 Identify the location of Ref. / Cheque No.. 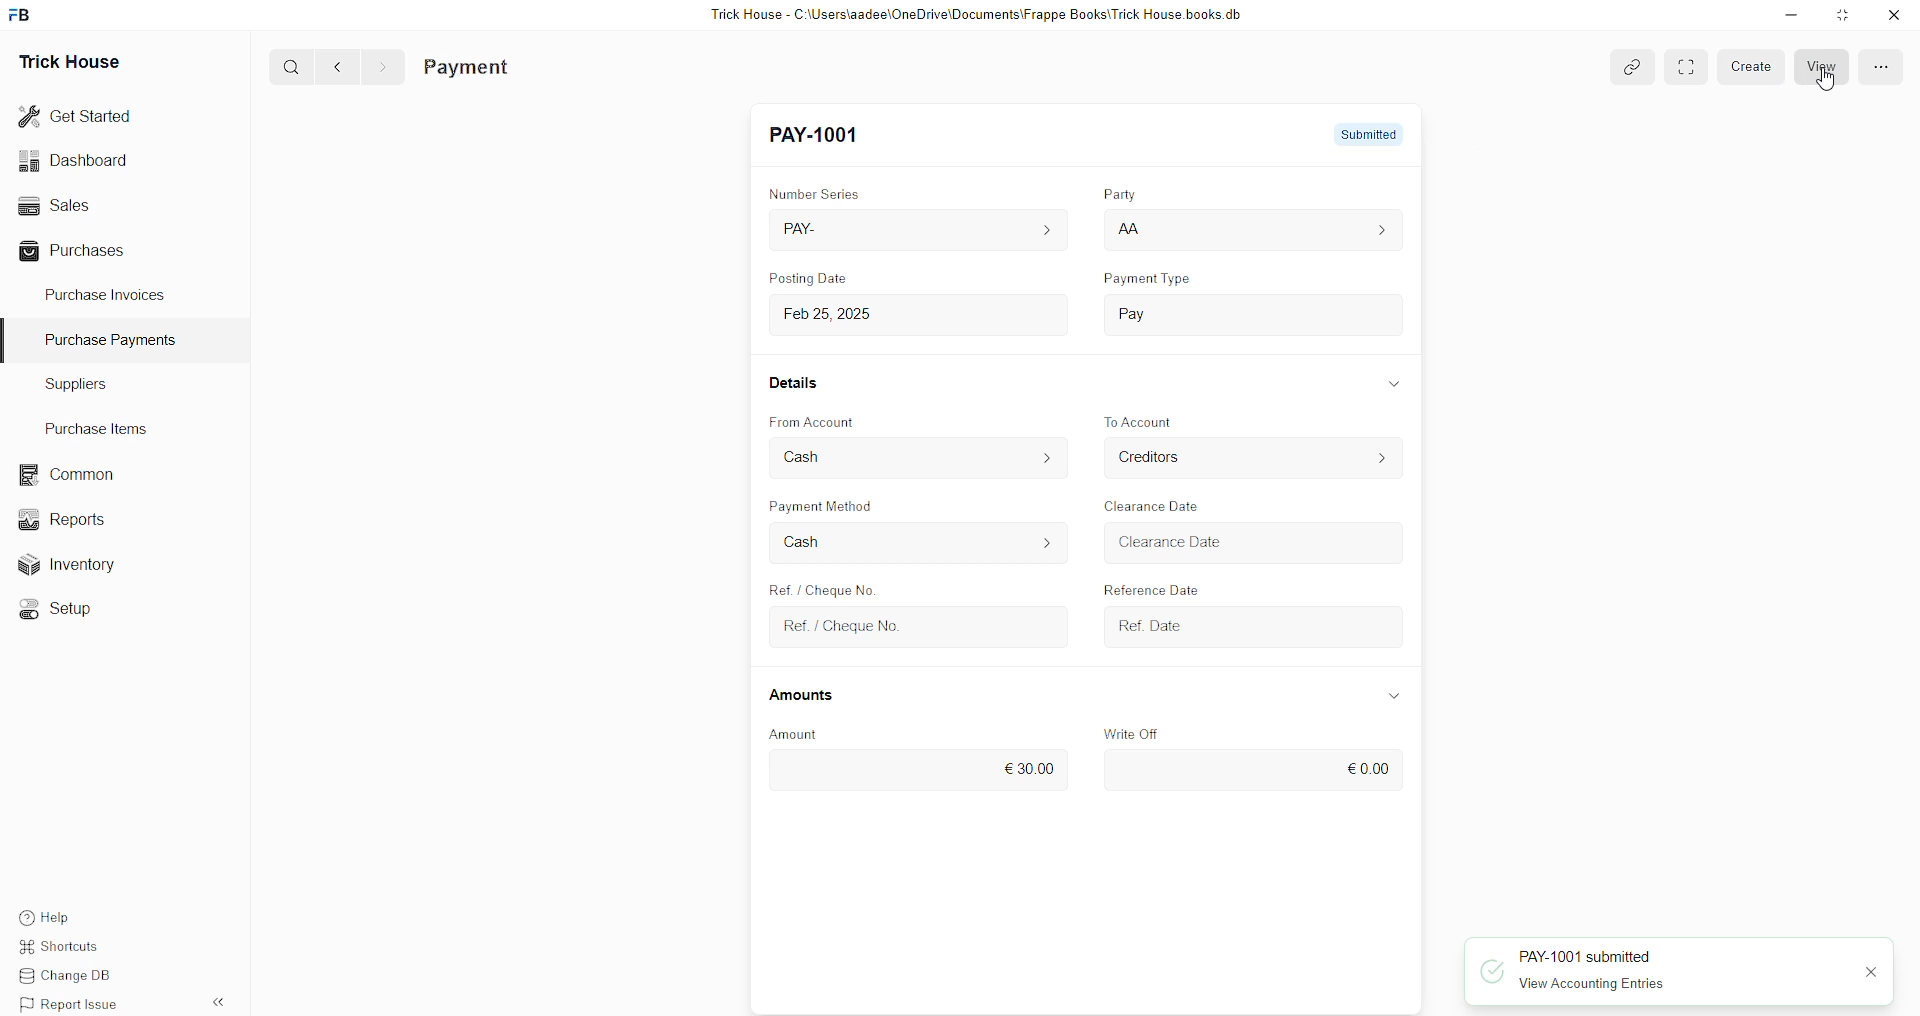
(861, 627).